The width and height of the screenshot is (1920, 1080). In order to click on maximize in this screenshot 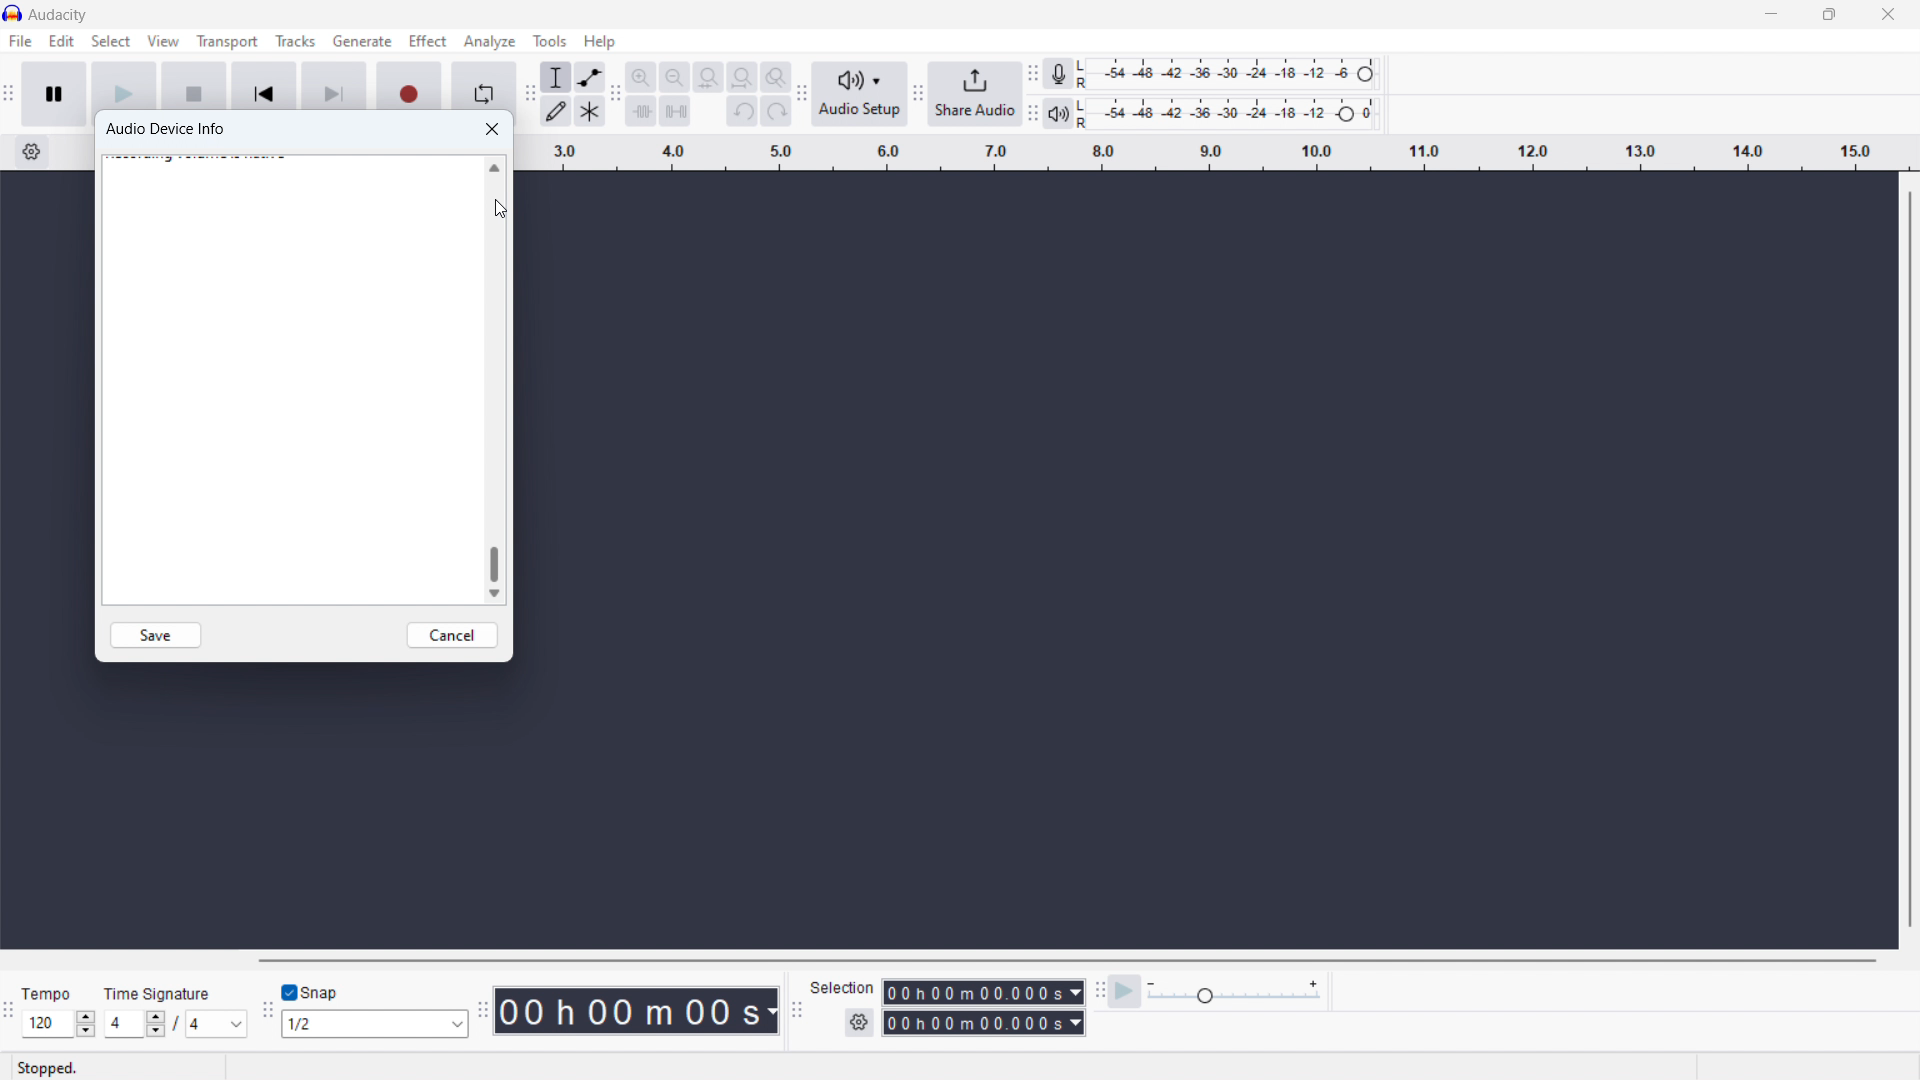, I will do `click(1827, 15)`.